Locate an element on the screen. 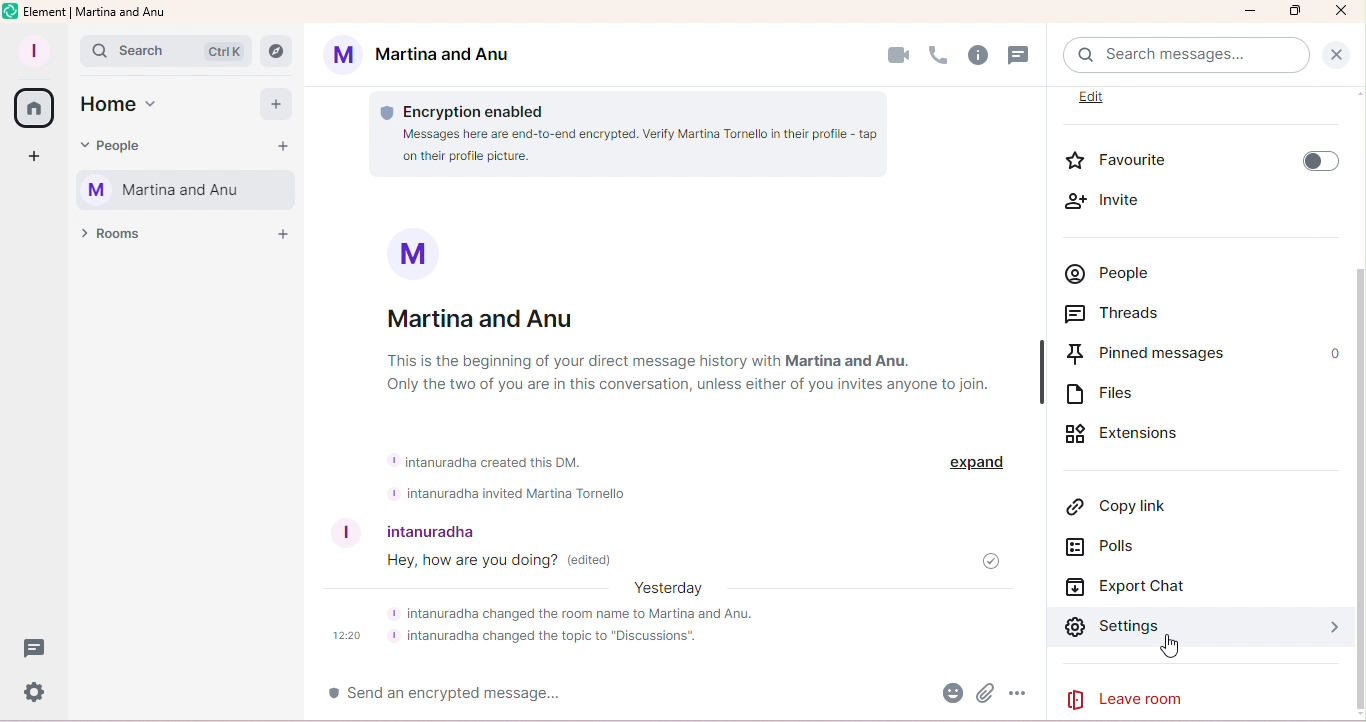 The width and height of the screenshot is (1366, 722). Invite is located at coordinates (1135, 202).